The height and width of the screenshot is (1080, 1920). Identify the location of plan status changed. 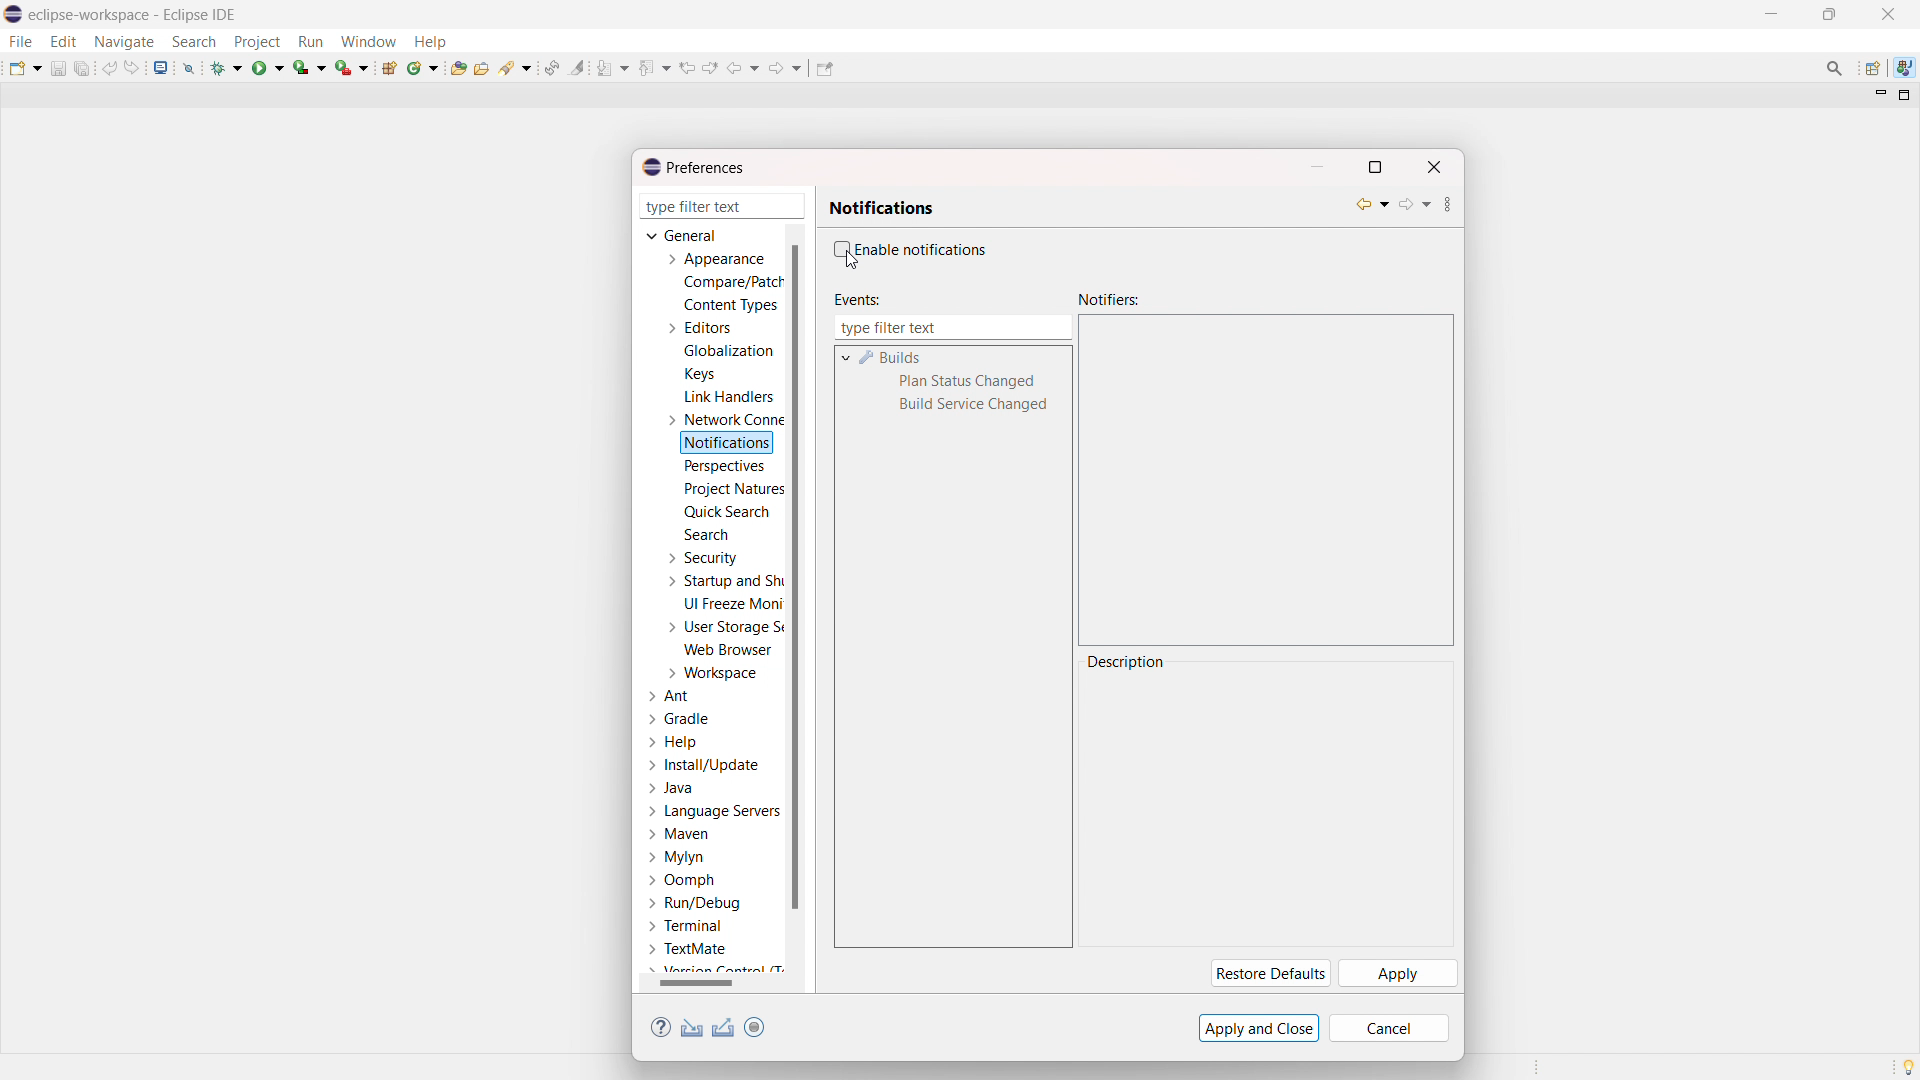
(969, 382).